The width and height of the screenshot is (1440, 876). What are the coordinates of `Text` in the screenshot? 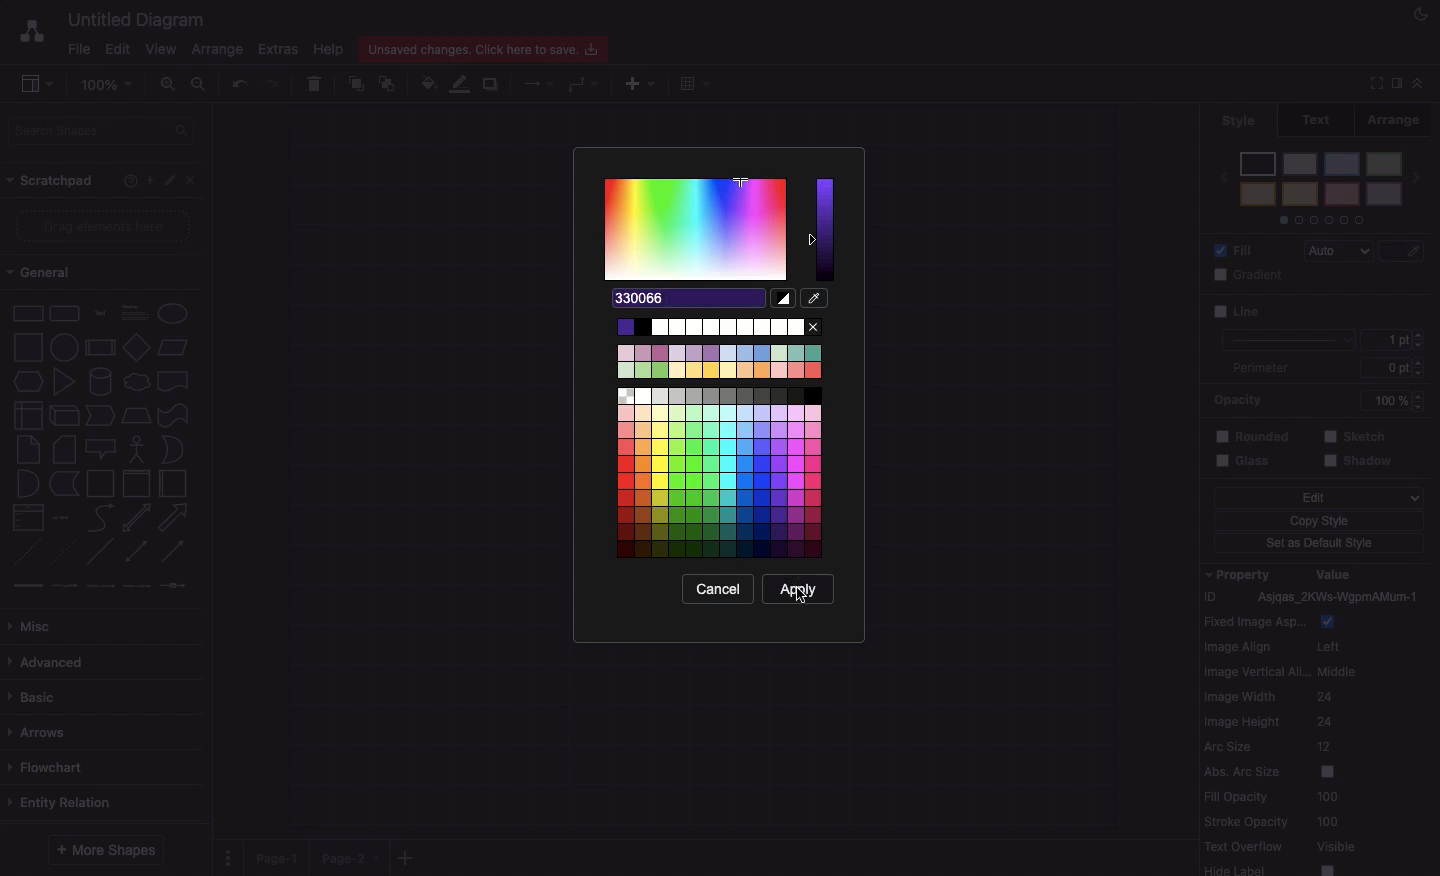 It's located at (1323, 118).